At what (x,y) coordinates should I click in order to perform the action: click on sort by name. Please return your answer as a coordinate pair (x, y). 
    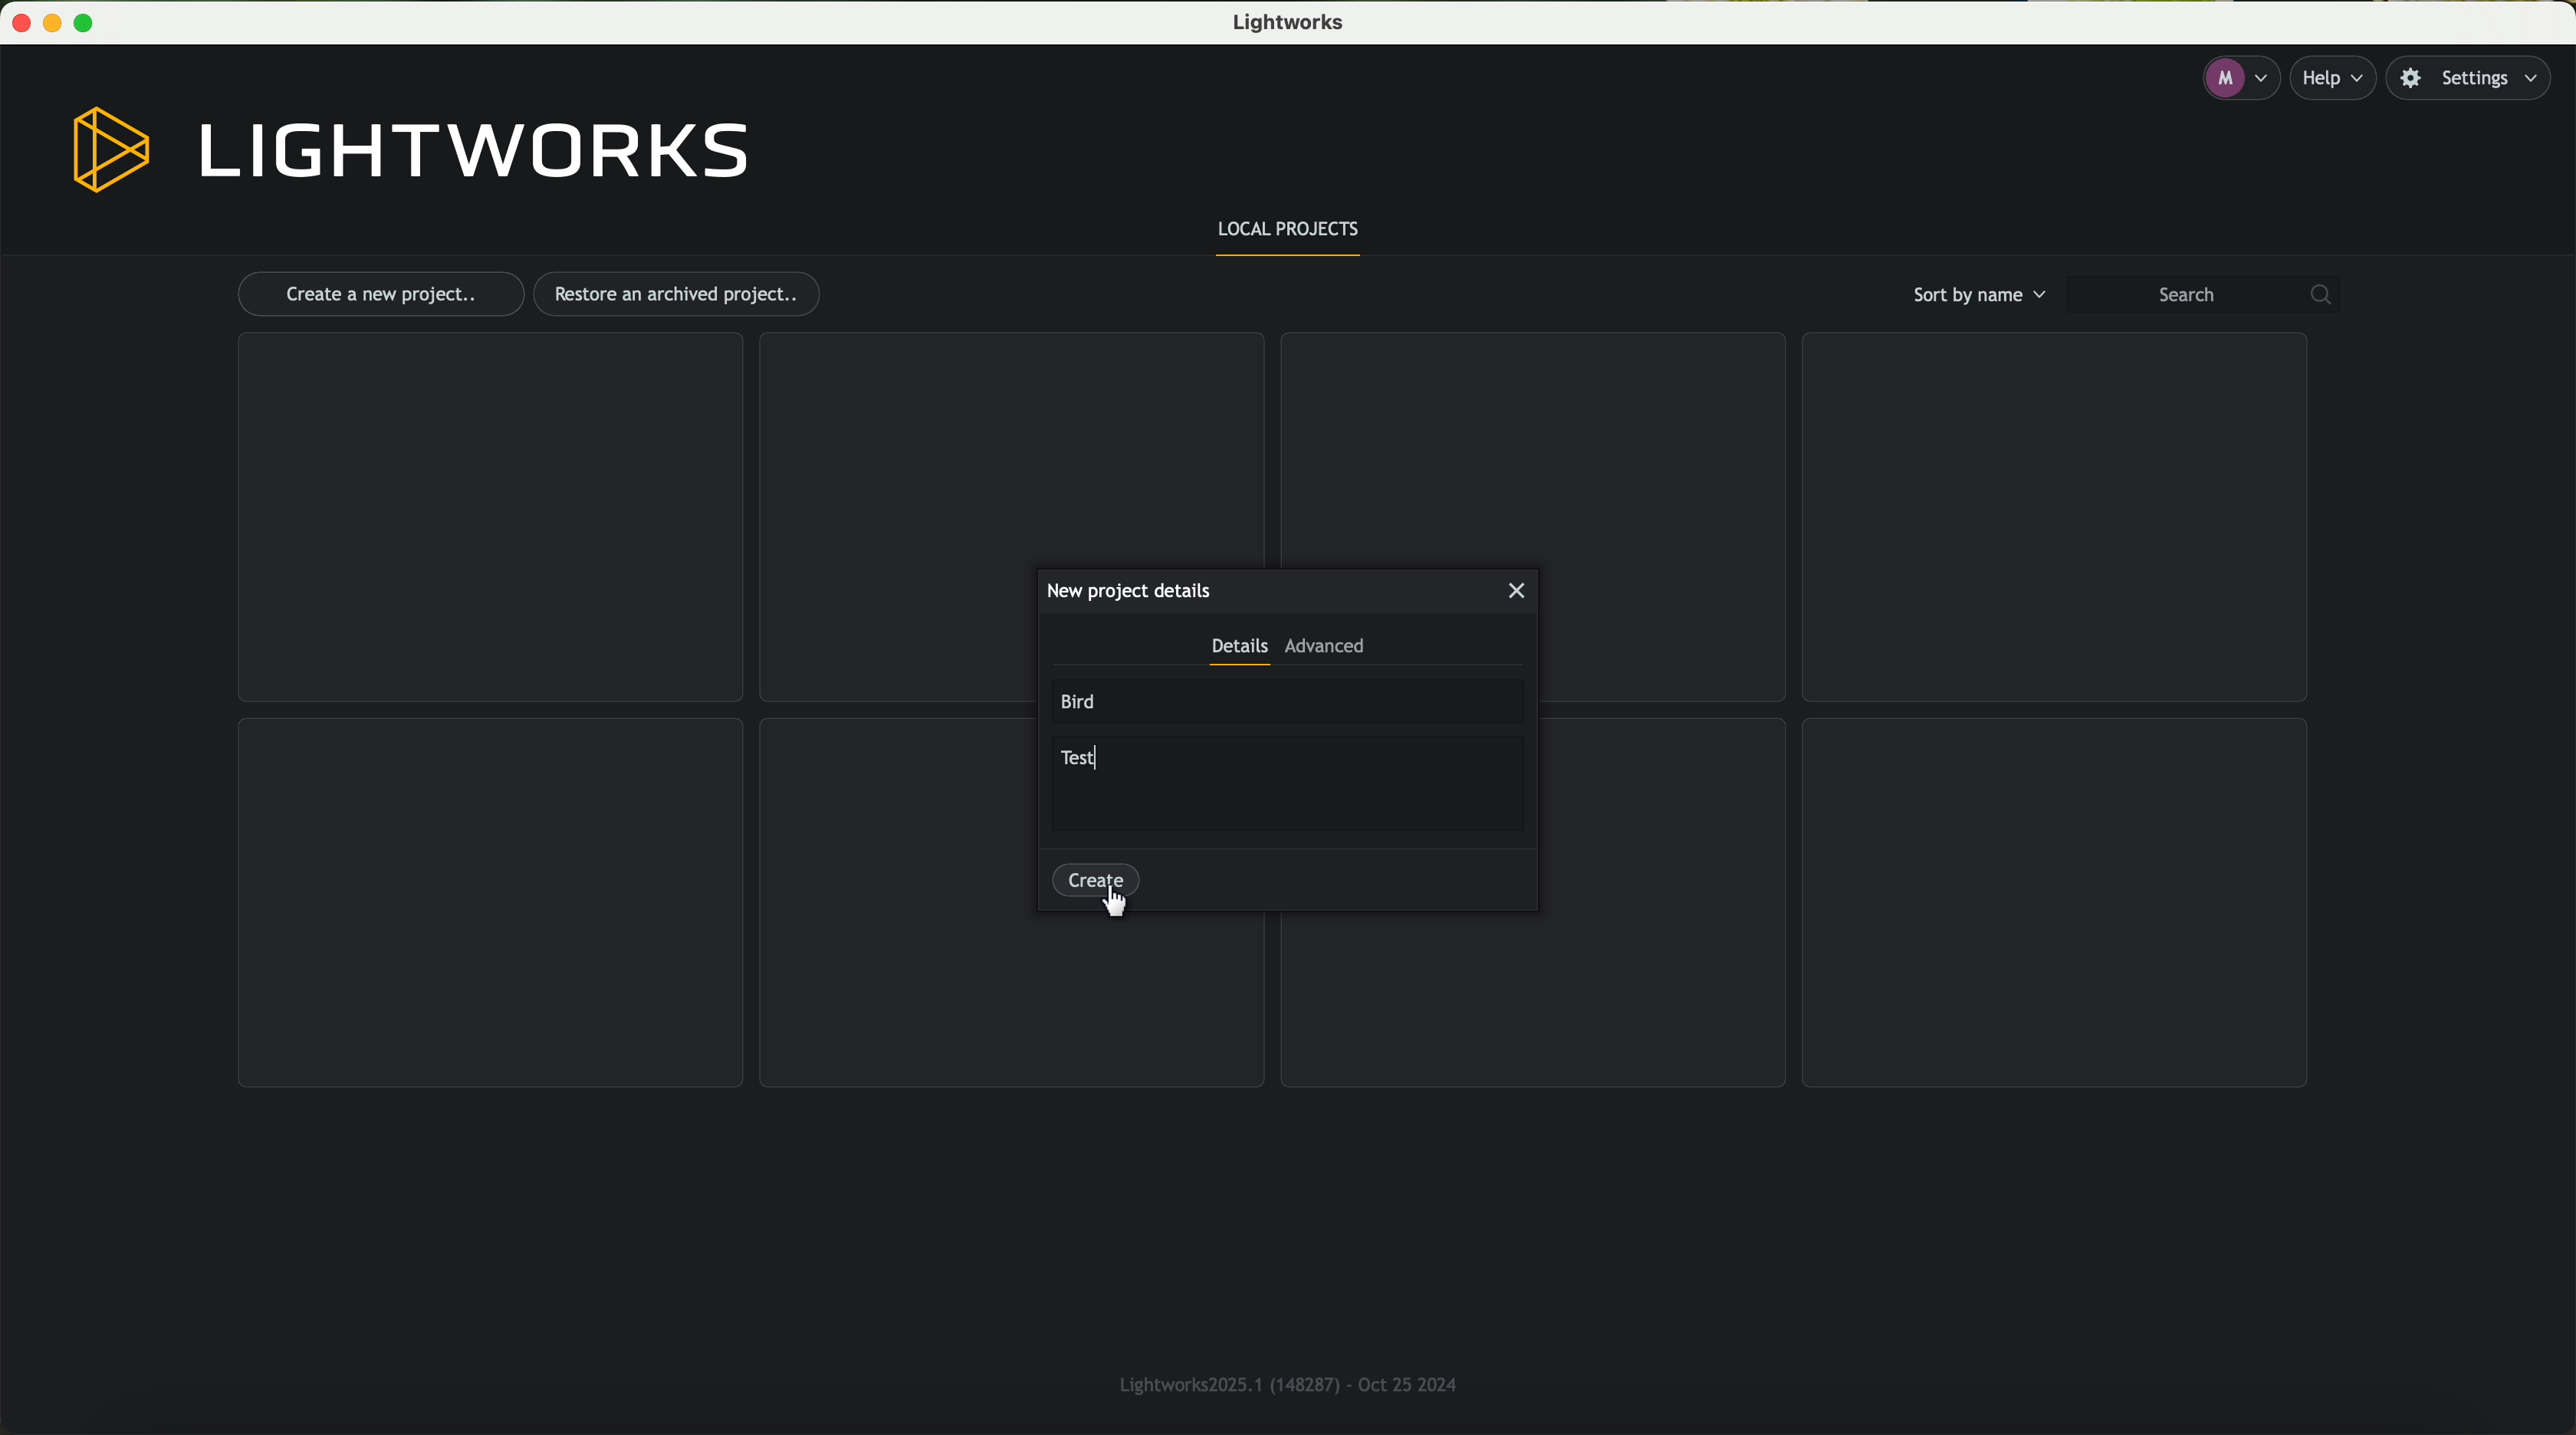
    Looking at the image, I should click on (1975, 294).